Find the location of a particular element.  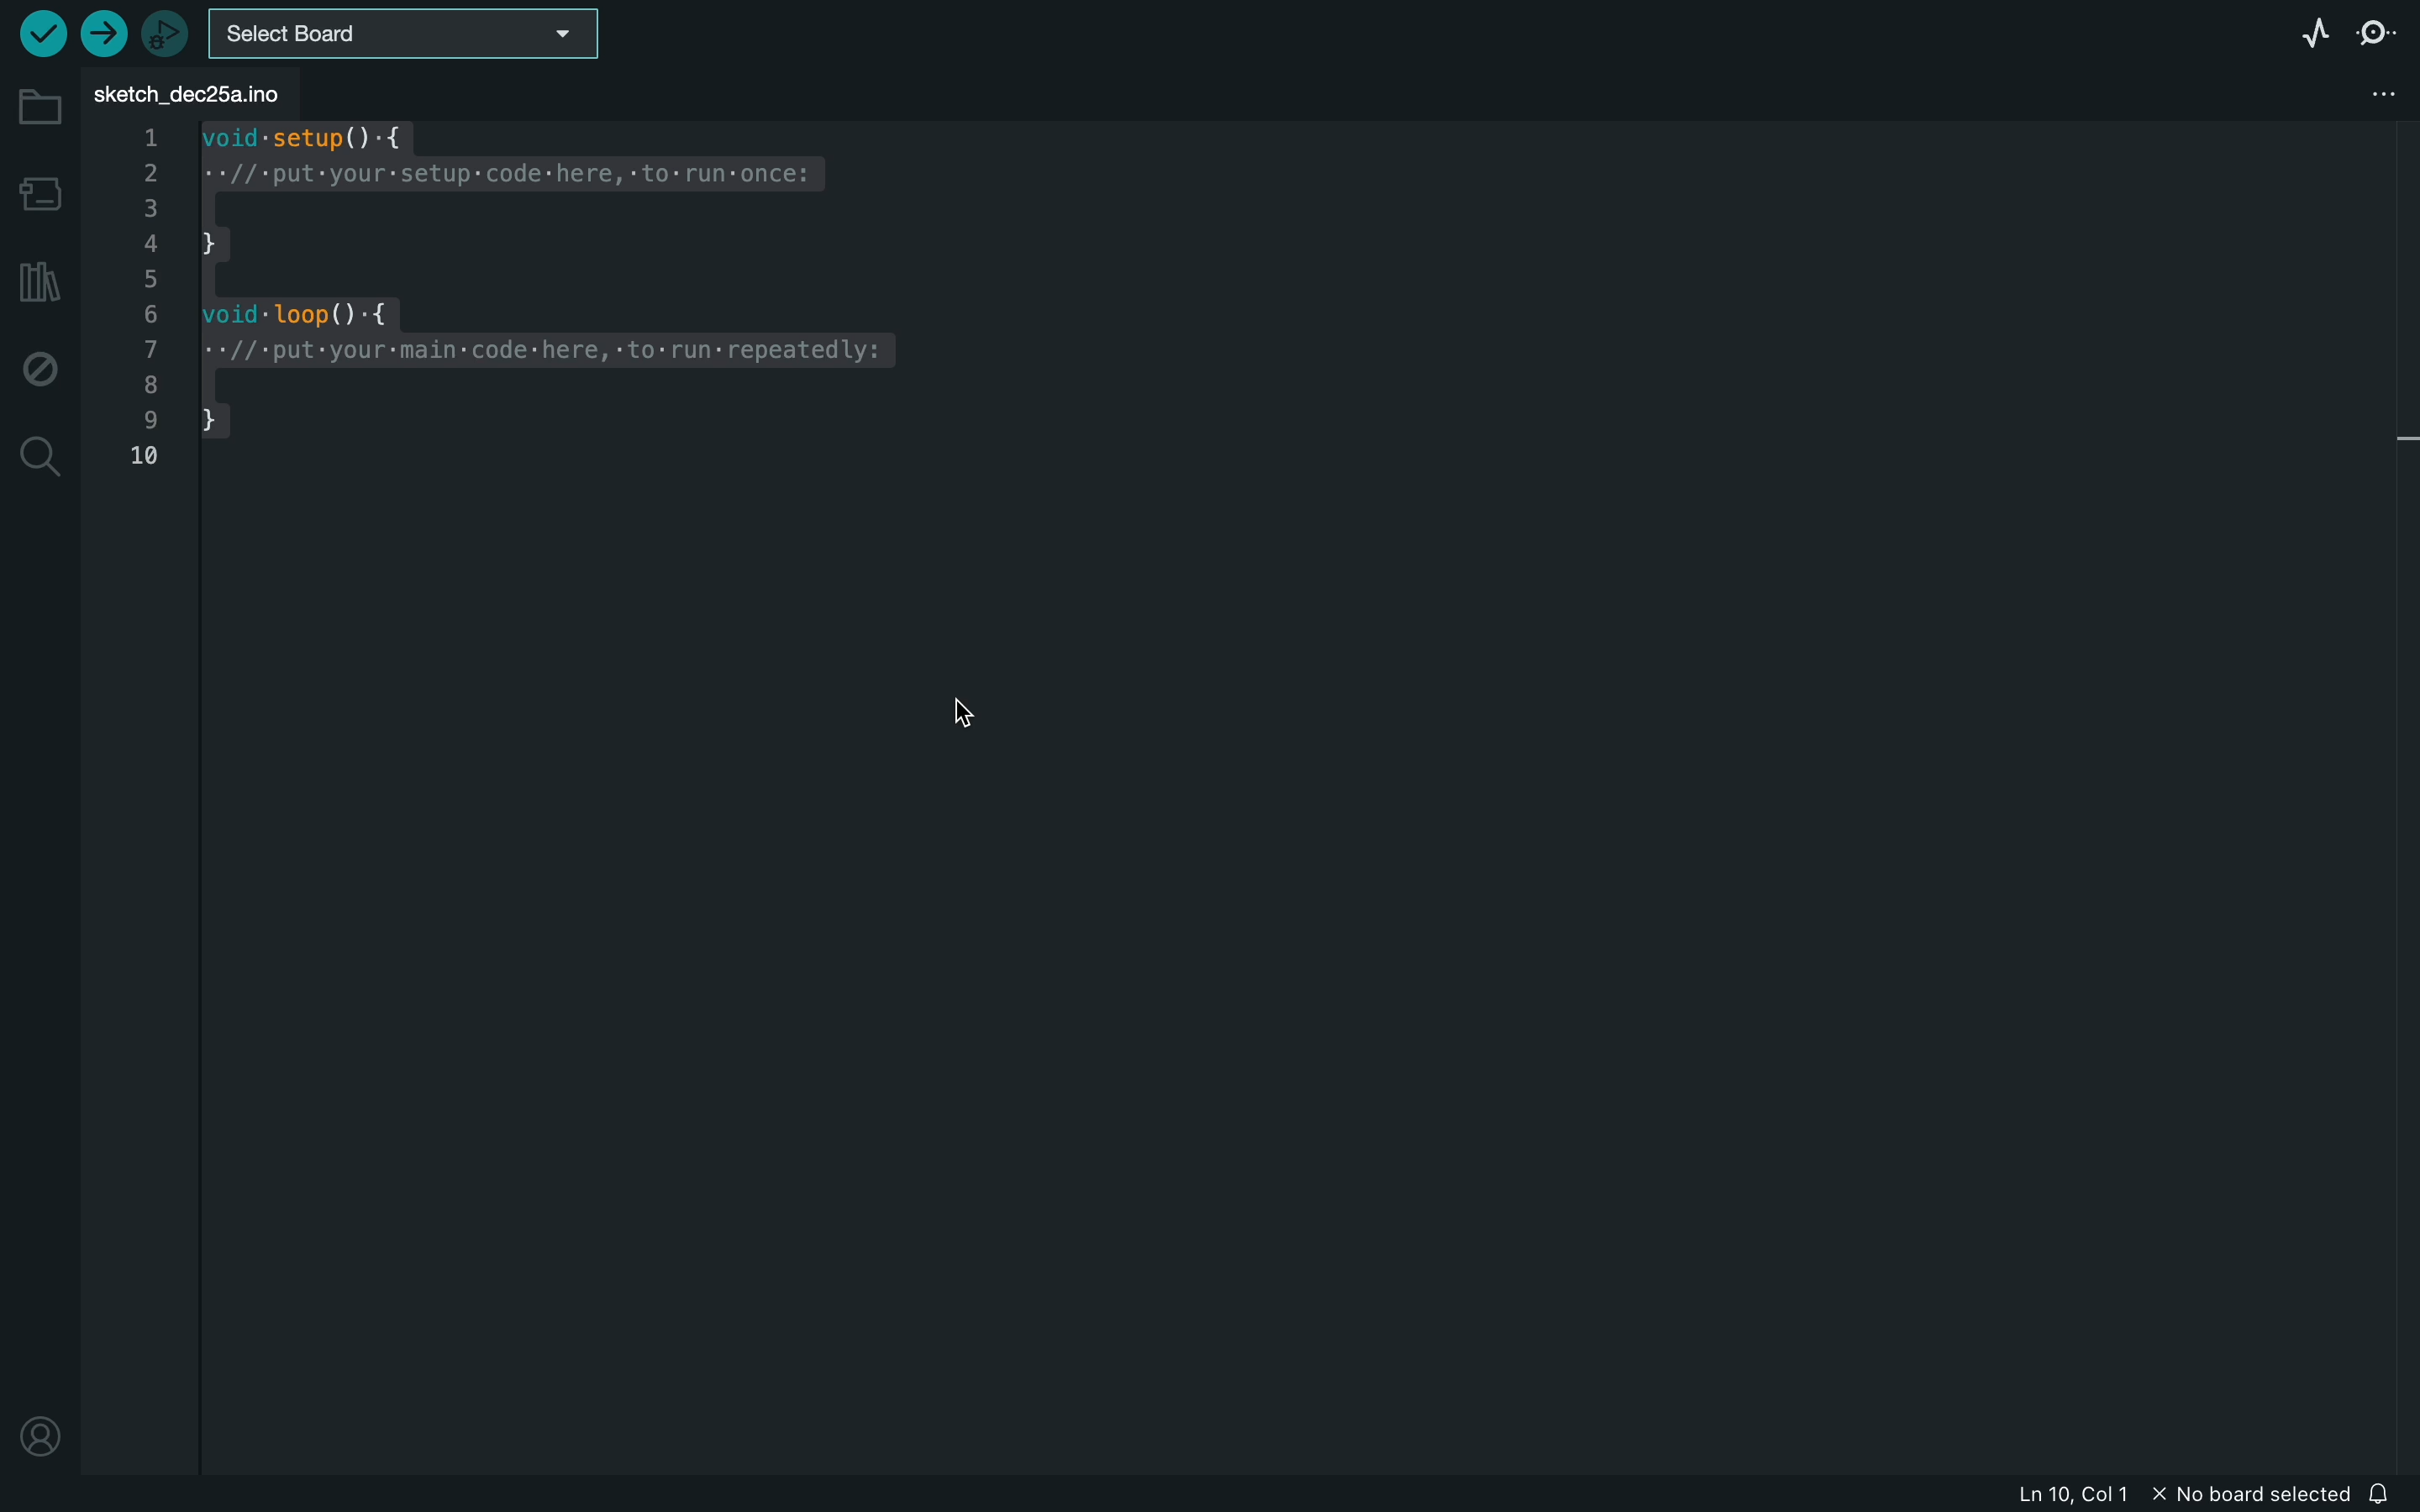

file  tab  is located at coordinates (199, 94).